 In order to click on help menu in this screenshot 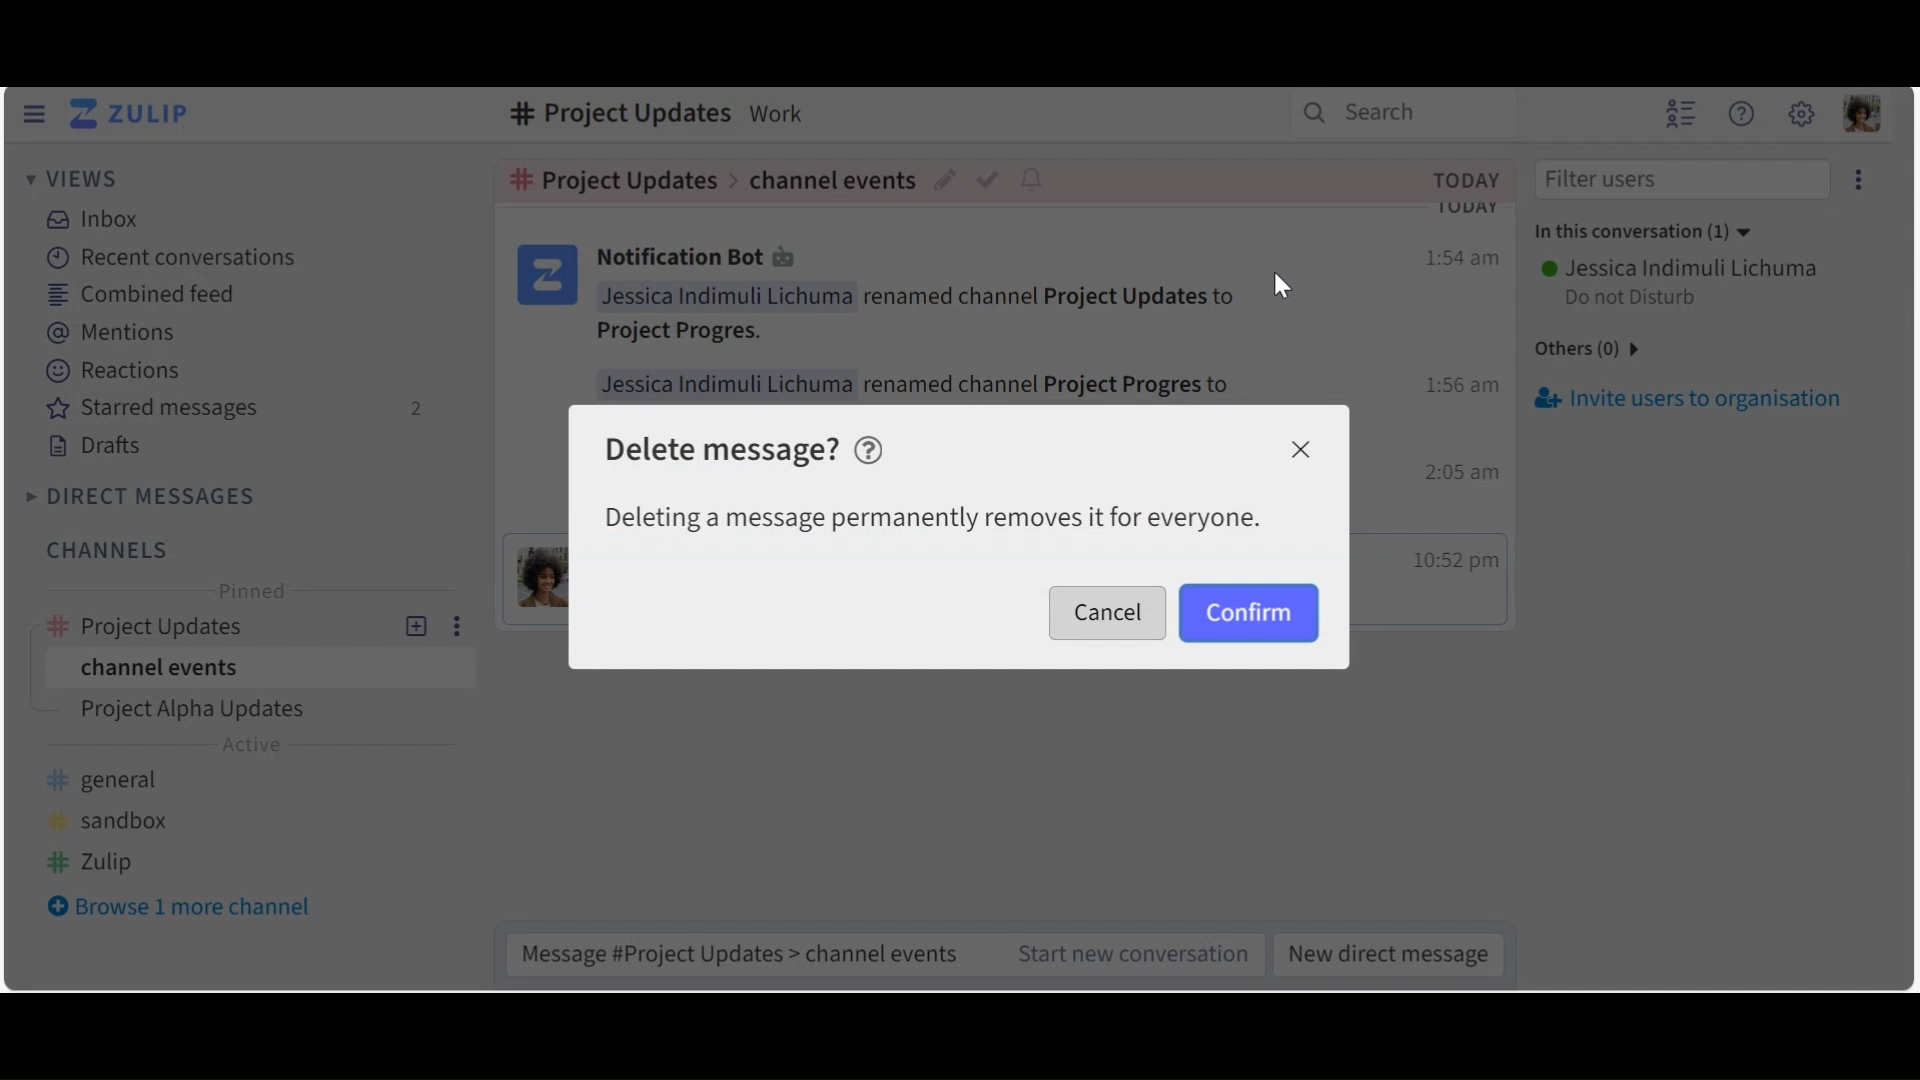, I will do `click(875, 450)`.